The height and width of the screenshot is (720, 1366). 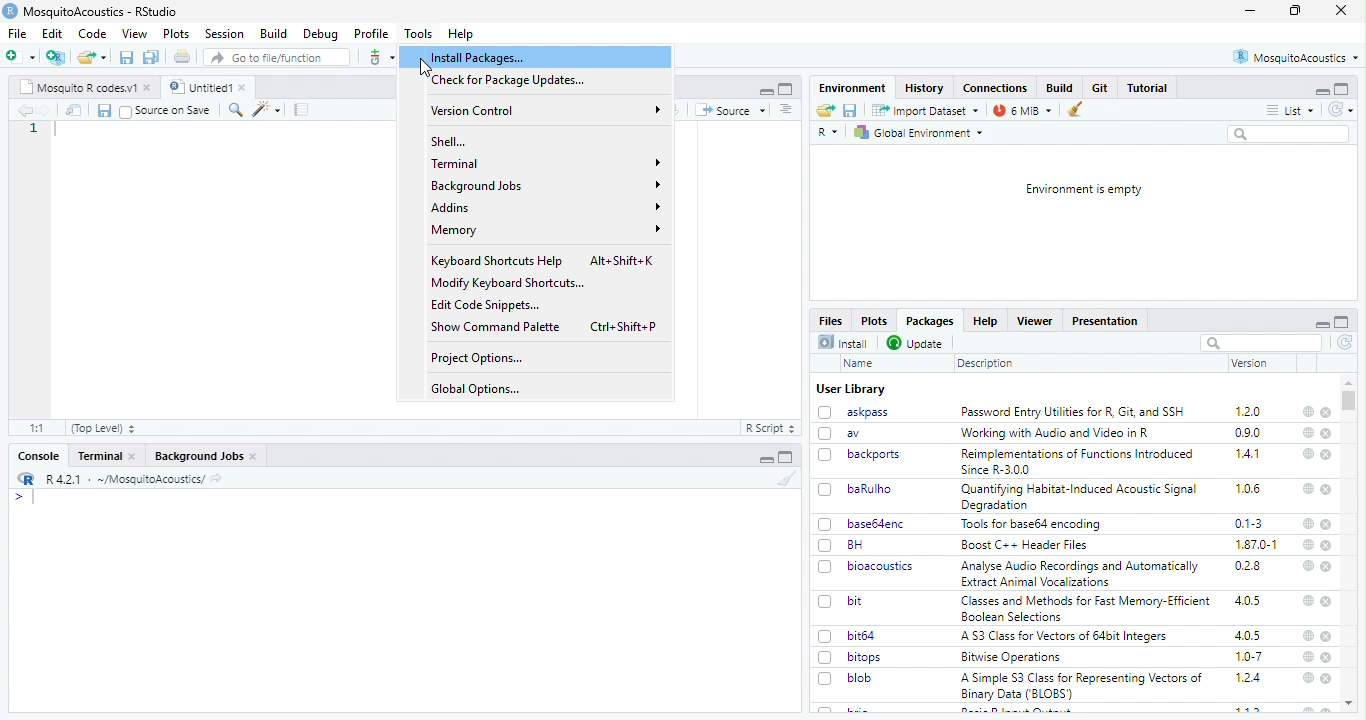 What do you see at coordinates (1081, 498) in the screenshot?
I see `Quantifying Habitat-Induced Acoustic Signal
Degradation` at bounding box center [1081, 498].